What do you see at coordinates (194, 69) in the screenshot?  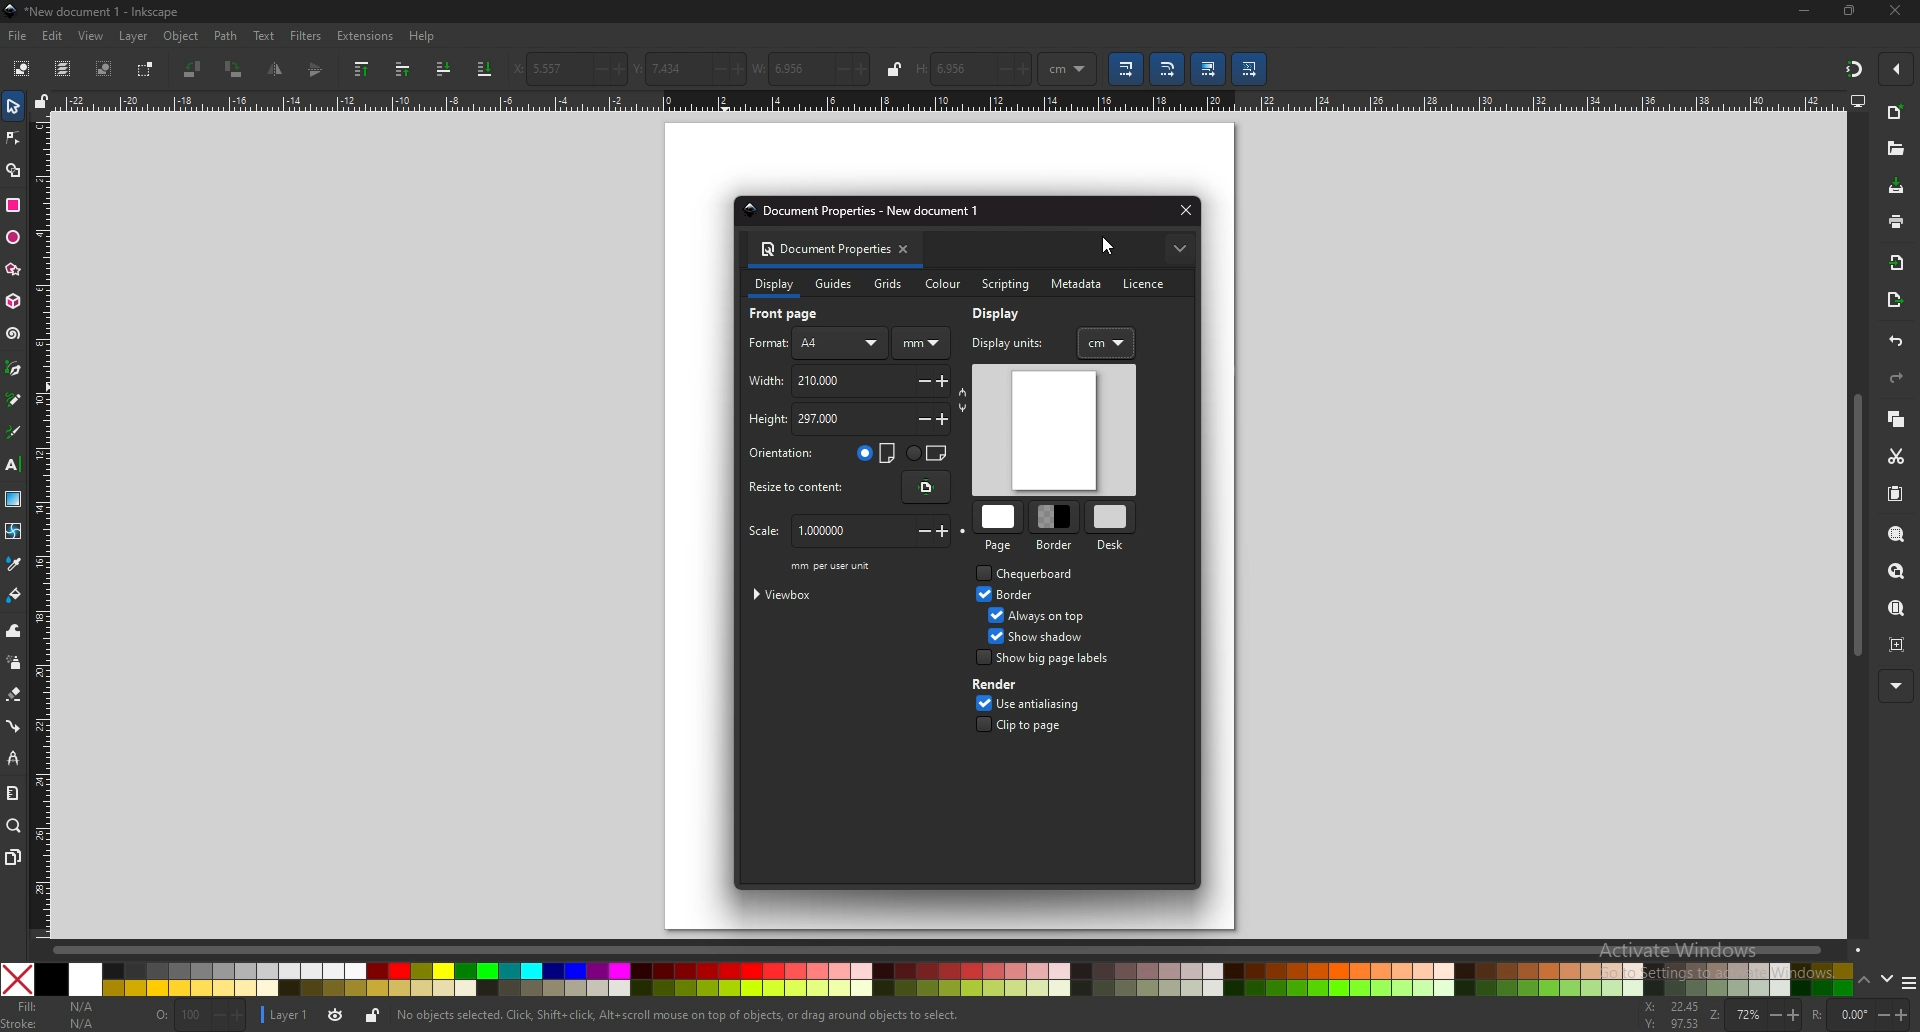 I see `rotate 90 ccw` at bounding box center [194, 69].